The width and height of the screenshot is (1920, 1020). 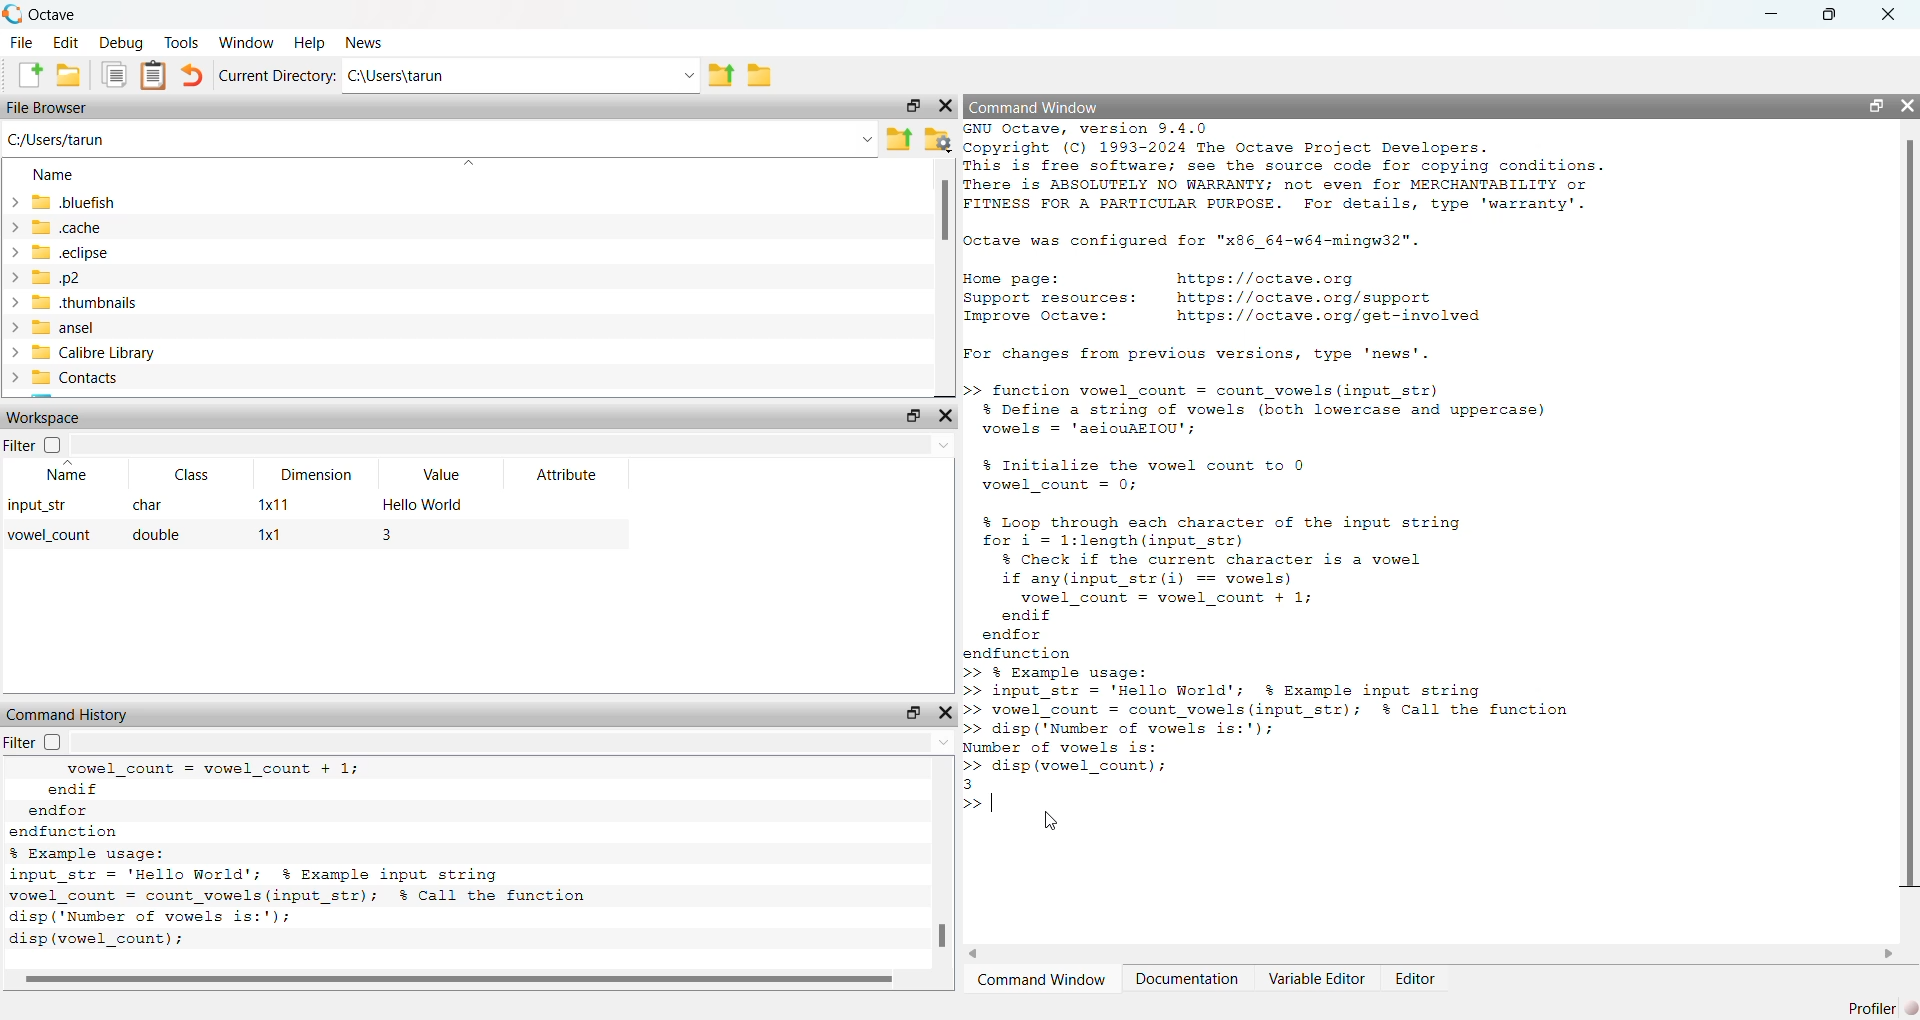 What do you see at coordinates (195, 475) in the screenshot?
I see `Class` at bounding box center [195, 475].